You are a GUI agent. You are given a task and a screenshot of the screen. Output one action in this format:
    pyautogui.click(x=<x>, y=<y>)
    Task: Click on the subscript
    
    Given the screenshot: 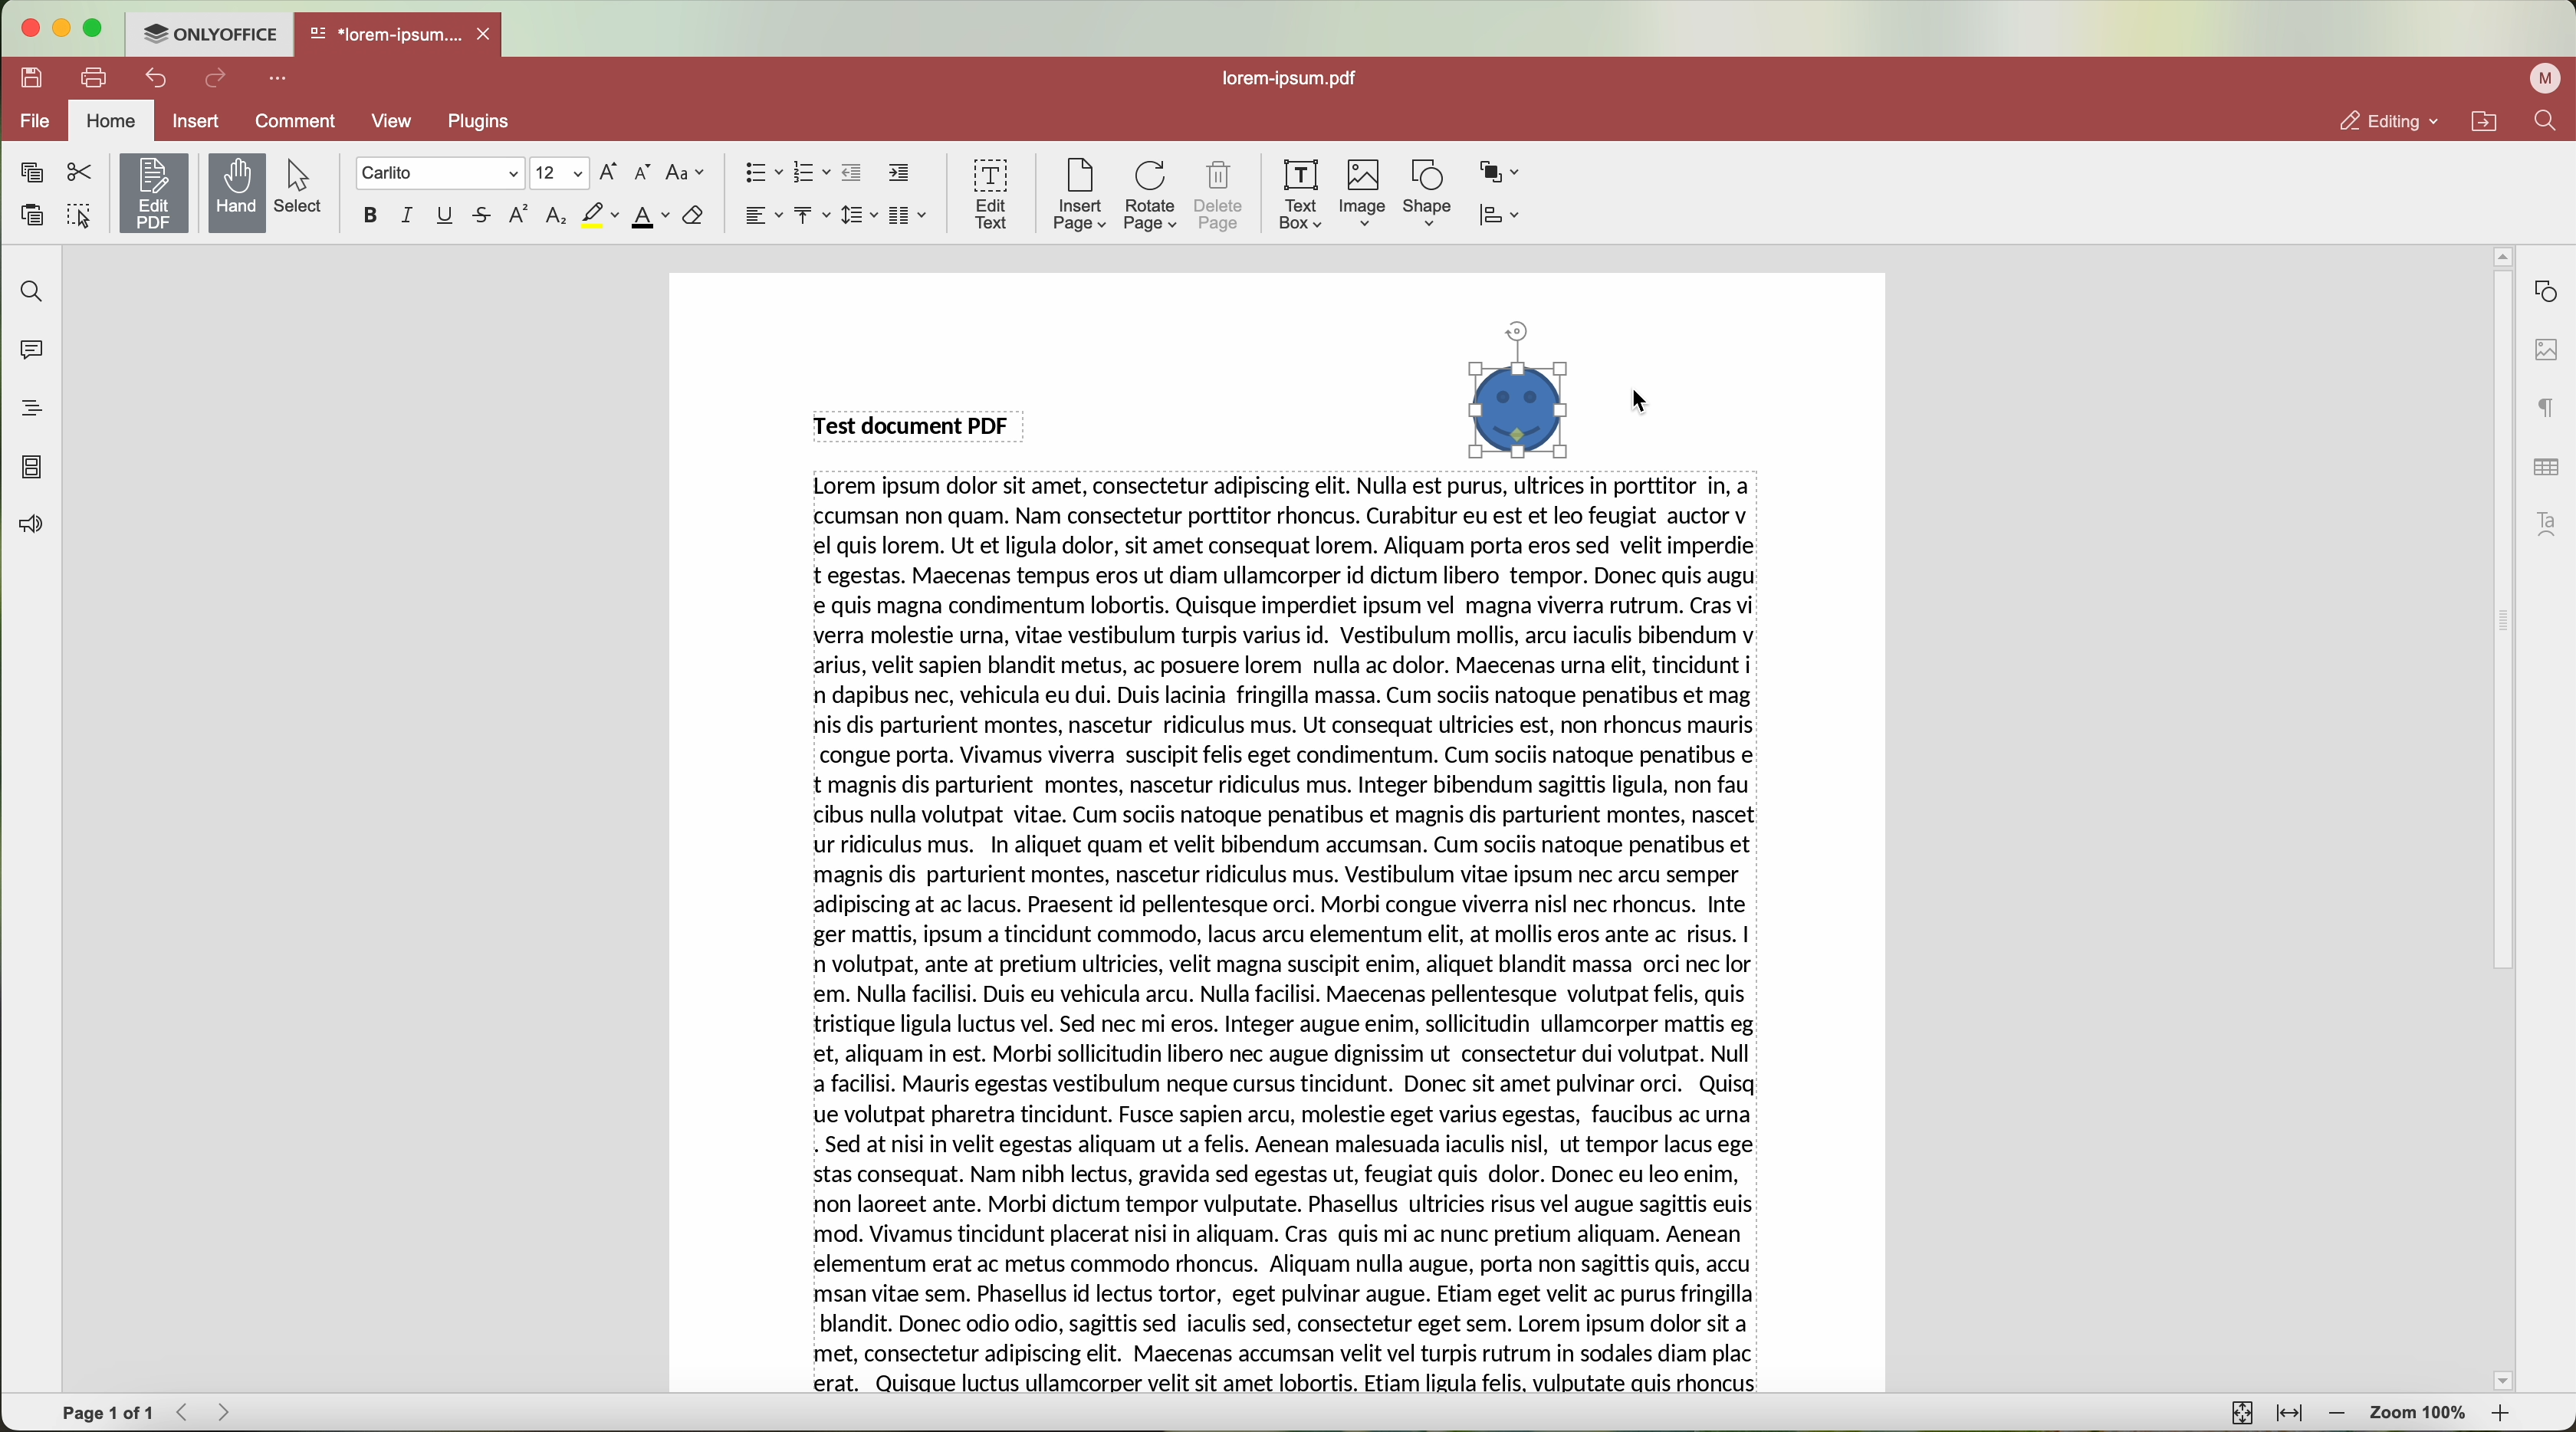 What is the action you would take?
    pyautogui.click(x=556, y=218)
    